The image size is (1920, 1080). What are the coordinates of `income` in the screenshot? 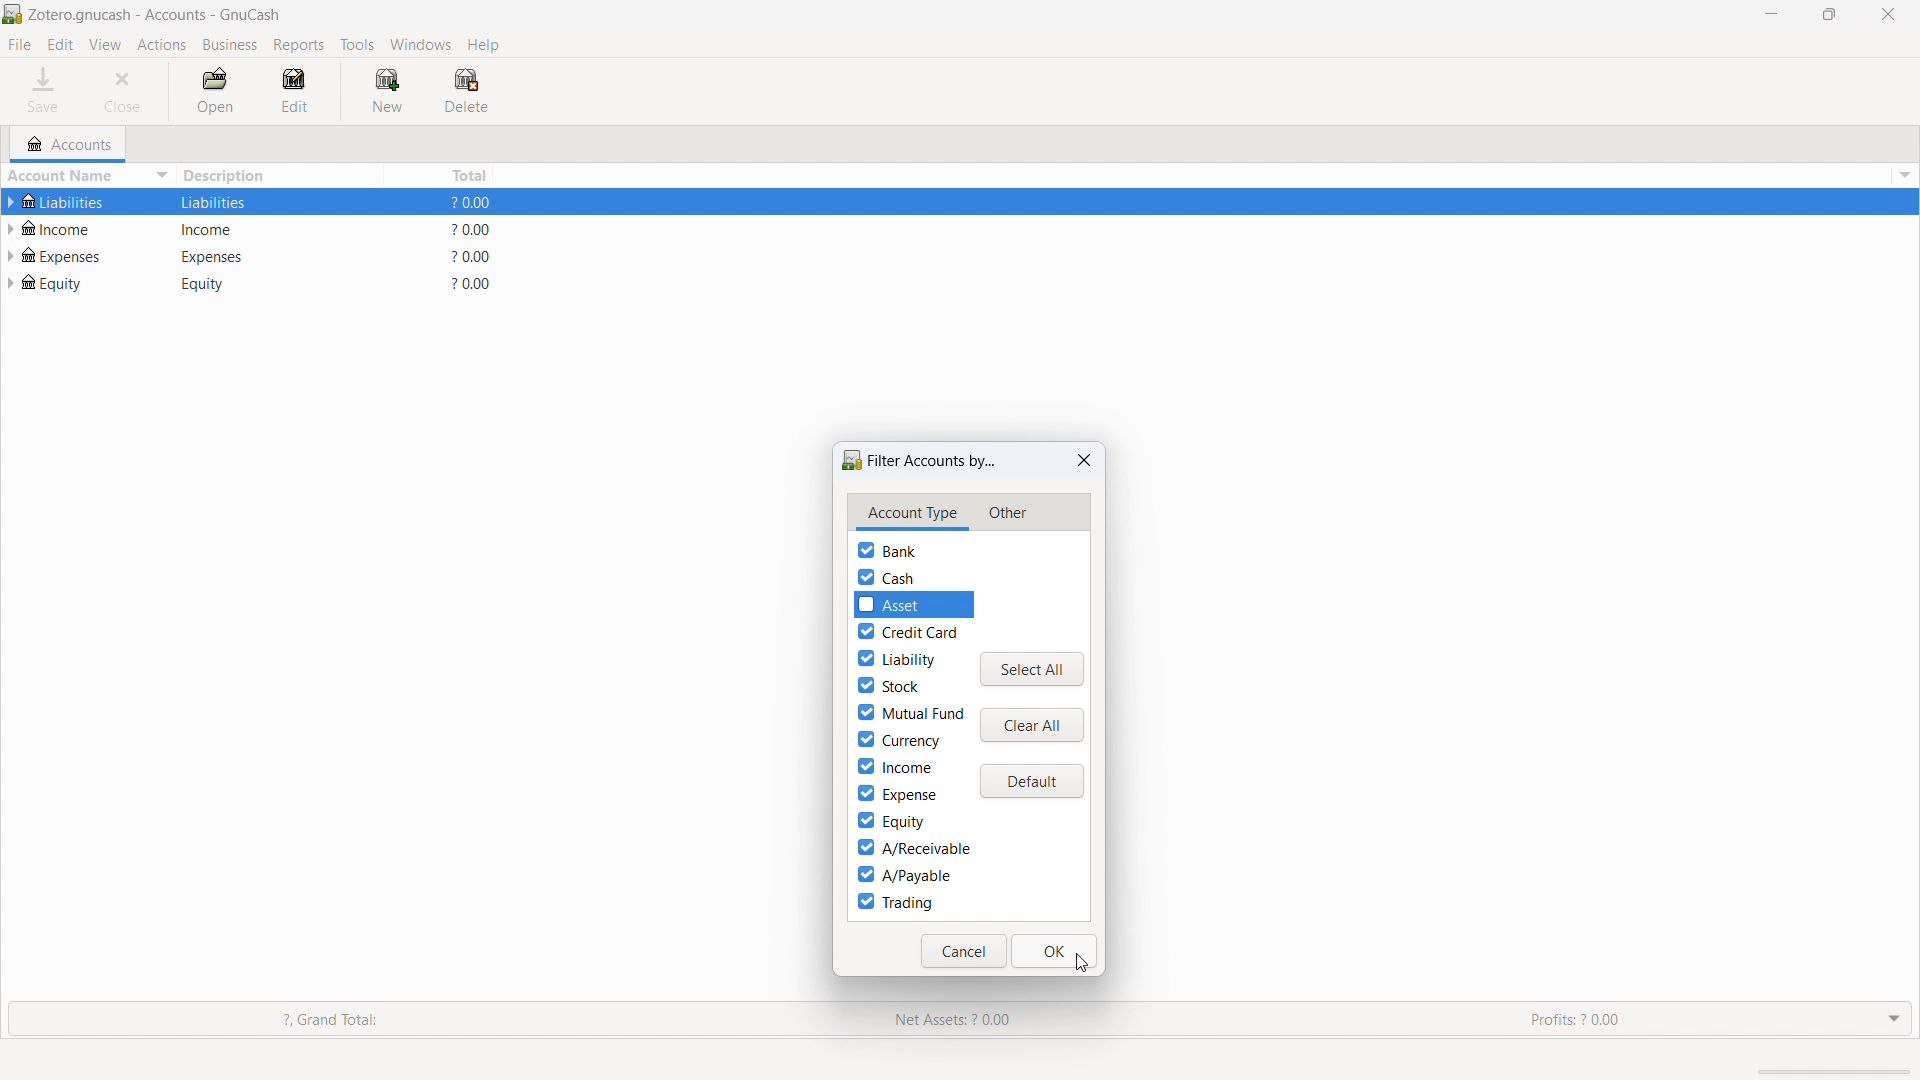 It's located at (895, 766).